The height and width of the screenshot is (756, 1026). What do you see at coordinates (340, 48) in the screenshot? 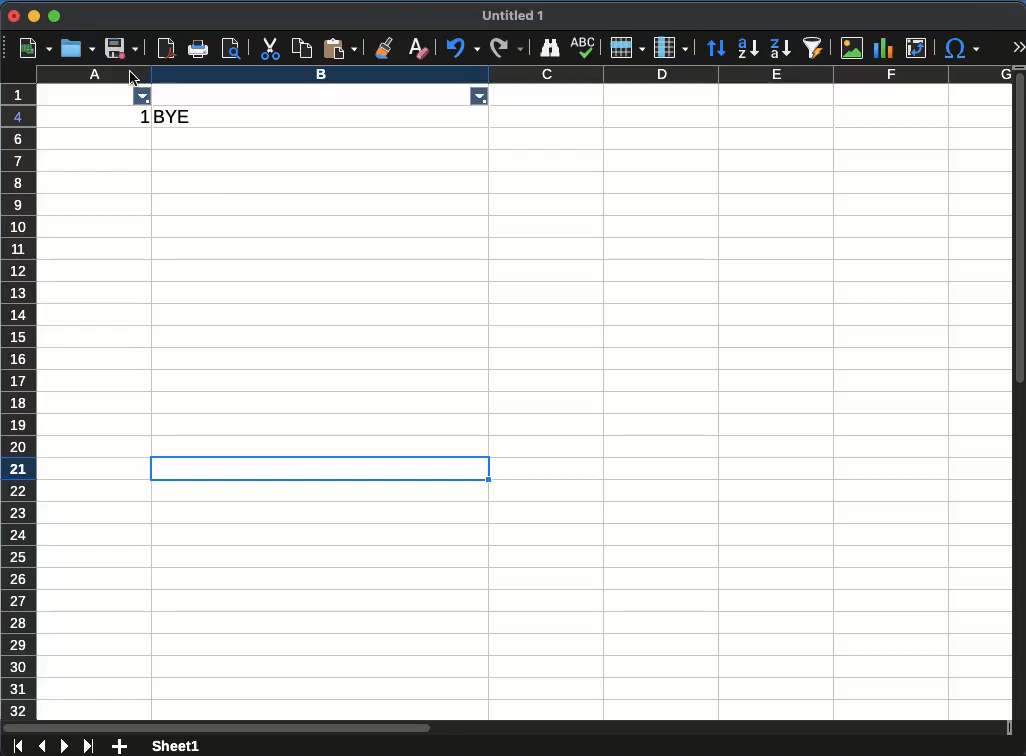
I see `paste` at bounding box center [340, 48].